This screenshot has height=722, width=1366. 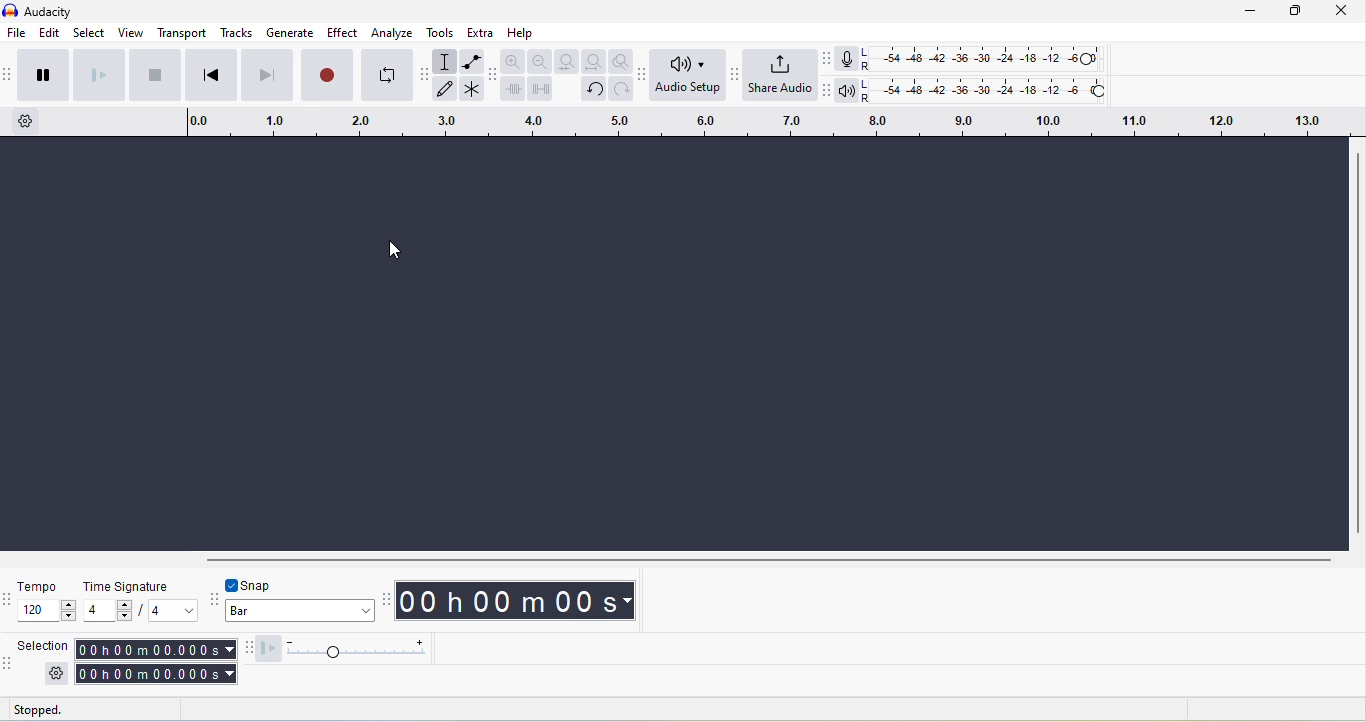 What do you see at coordinates (521, 33) in the screenshot?
I see `help` at bounding box center [521, 33].